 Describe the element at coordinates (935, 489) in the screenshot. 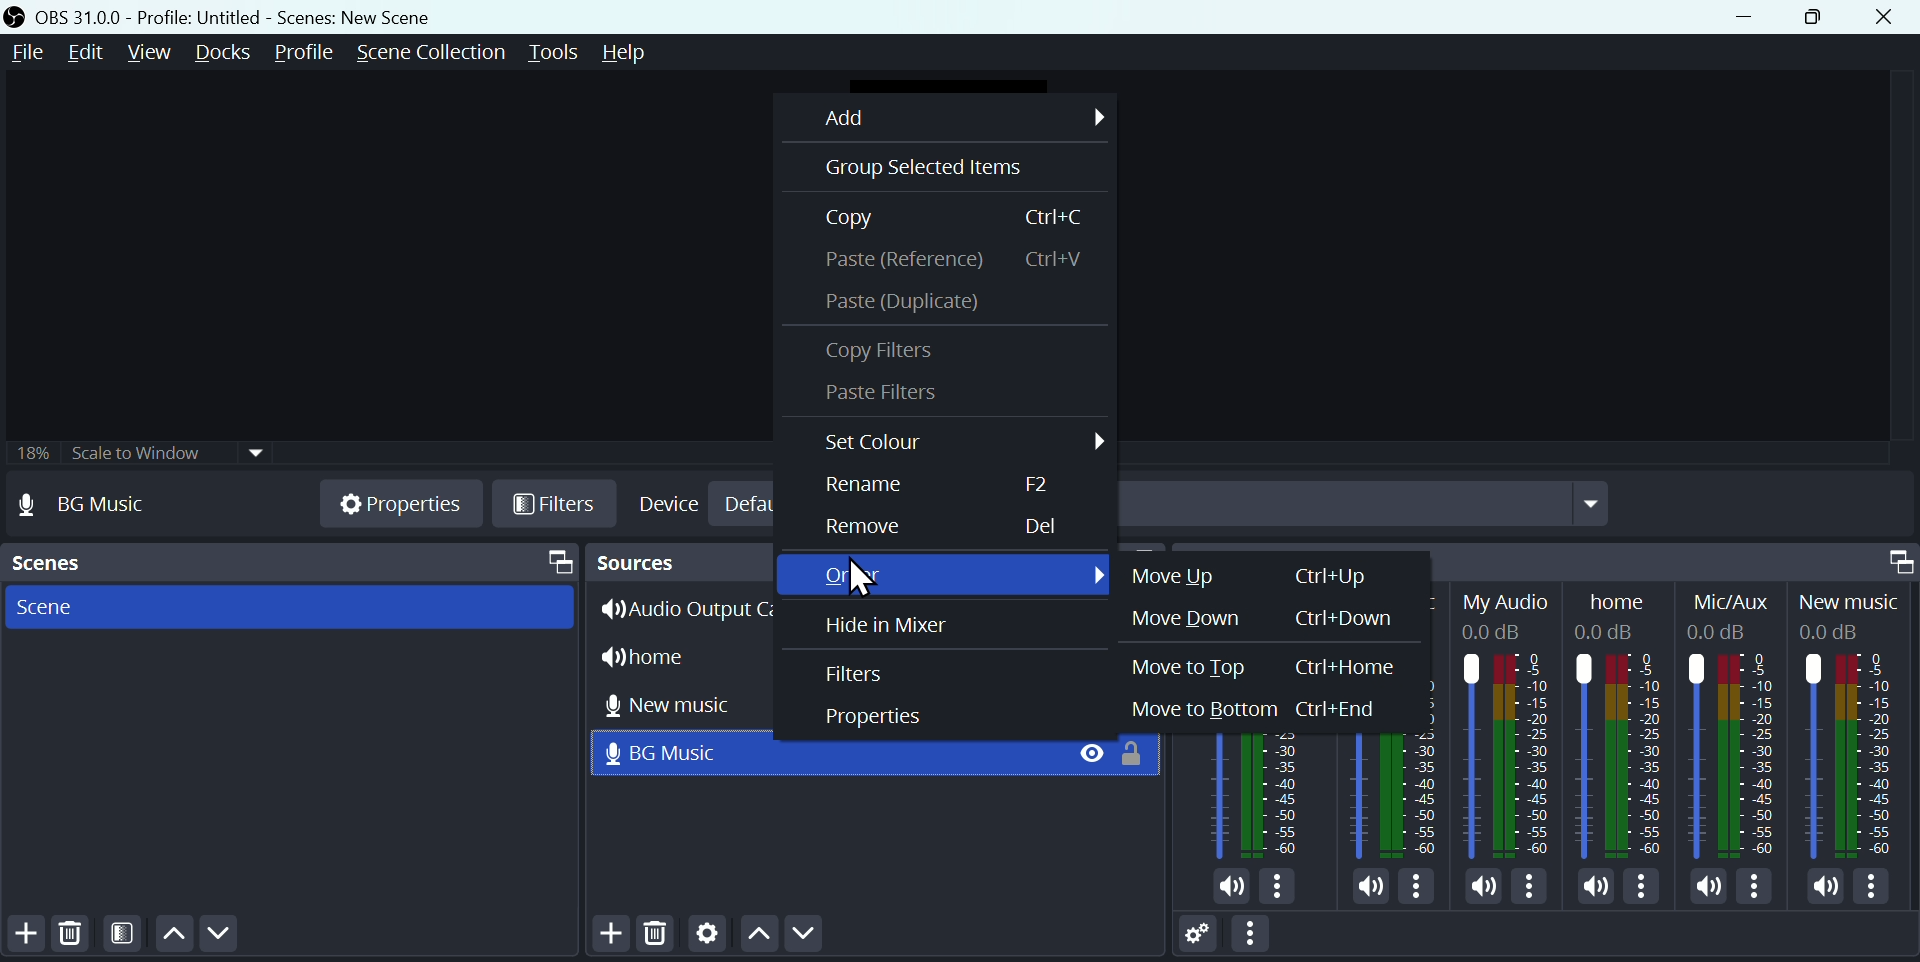

I see `Rename` at that location.